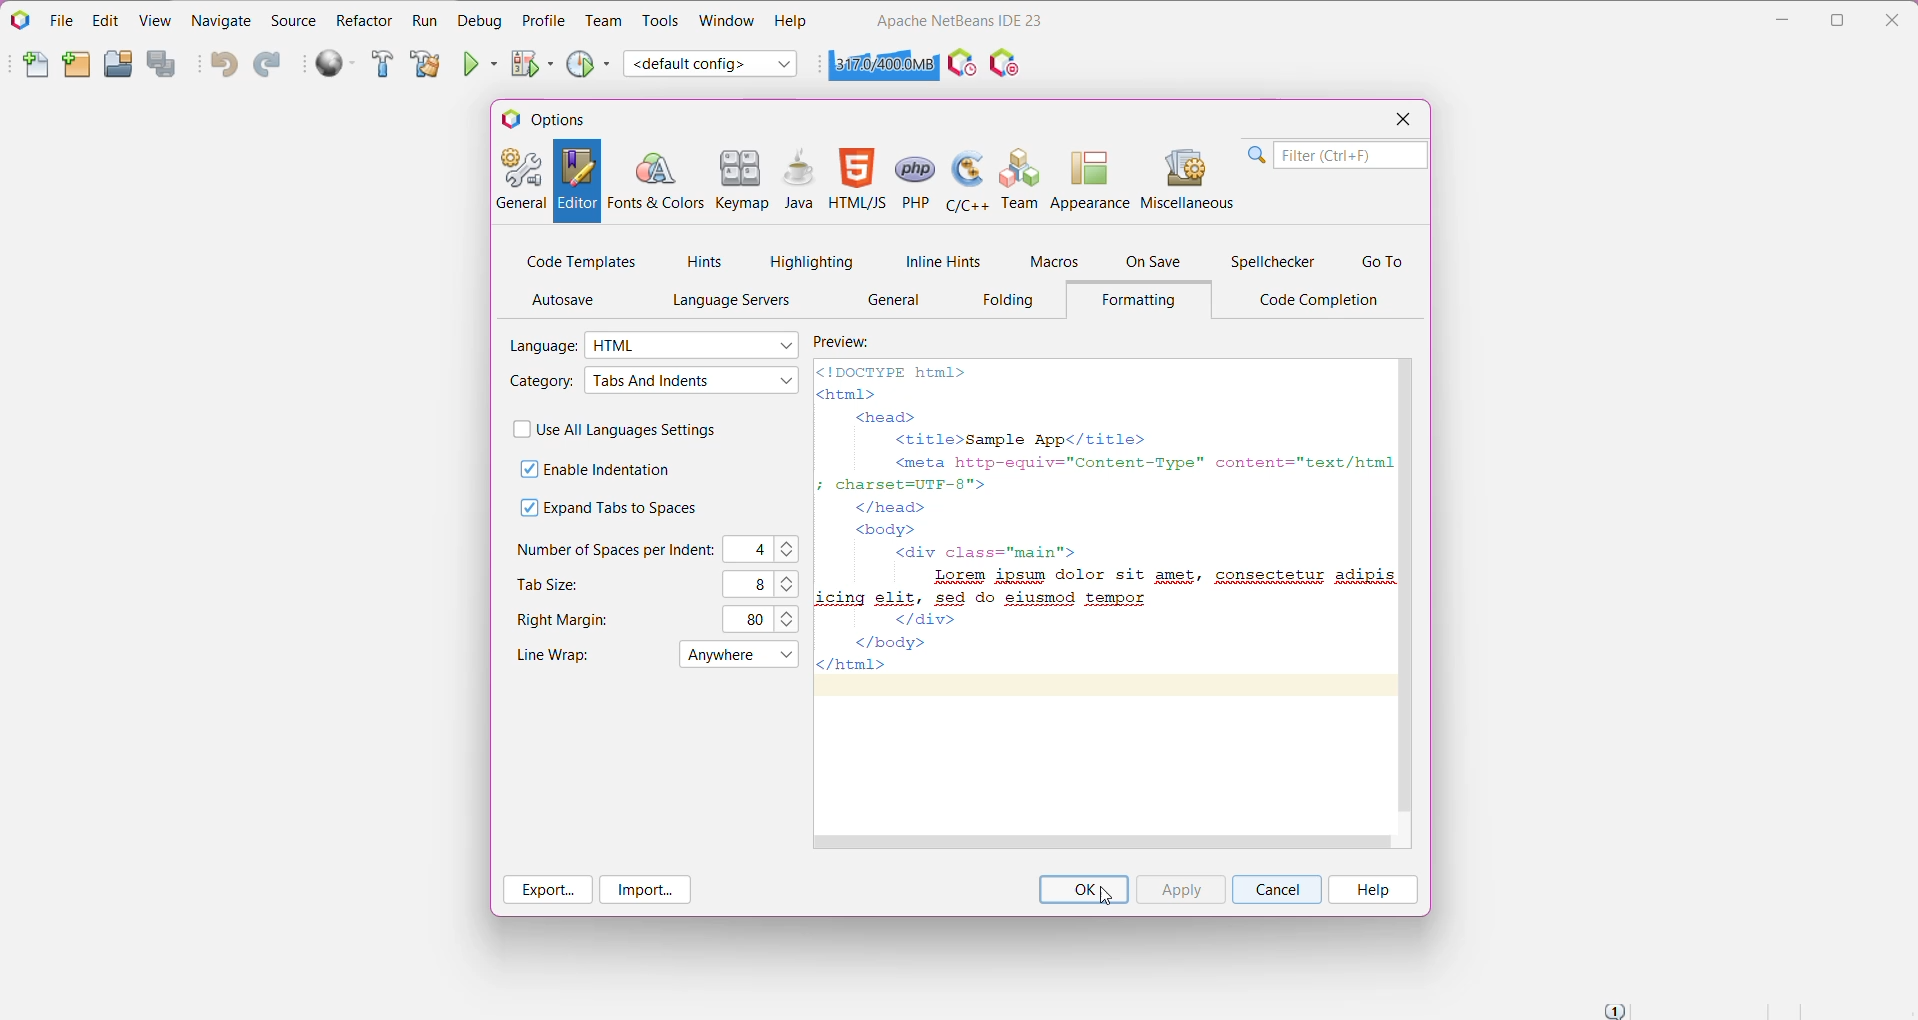 This screenshot has width=1918, height=1020. Describe the element at coordinates (1018, 551) in the screenshot. I see `<div class="main">` at that location.